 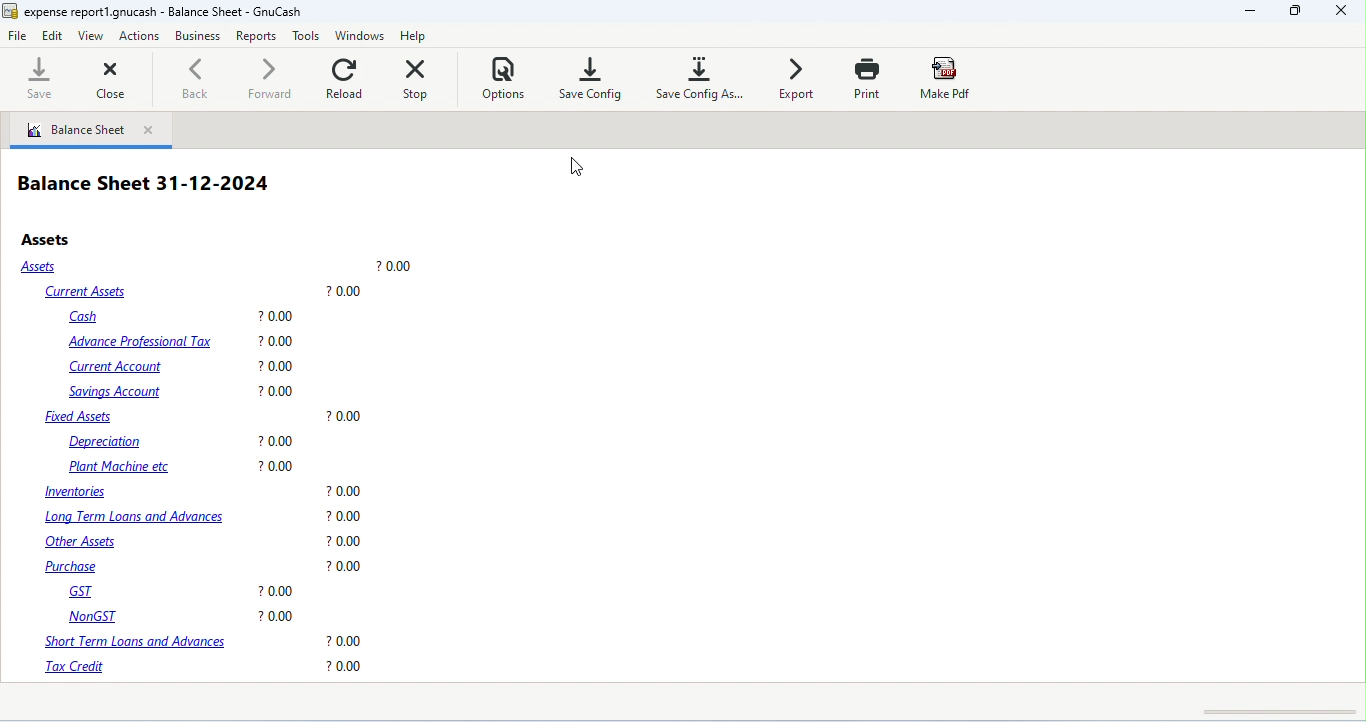 What do you see at coordinates (205, 543) in the screenshot?
I see `other assets` at bounding box center [205, 543].